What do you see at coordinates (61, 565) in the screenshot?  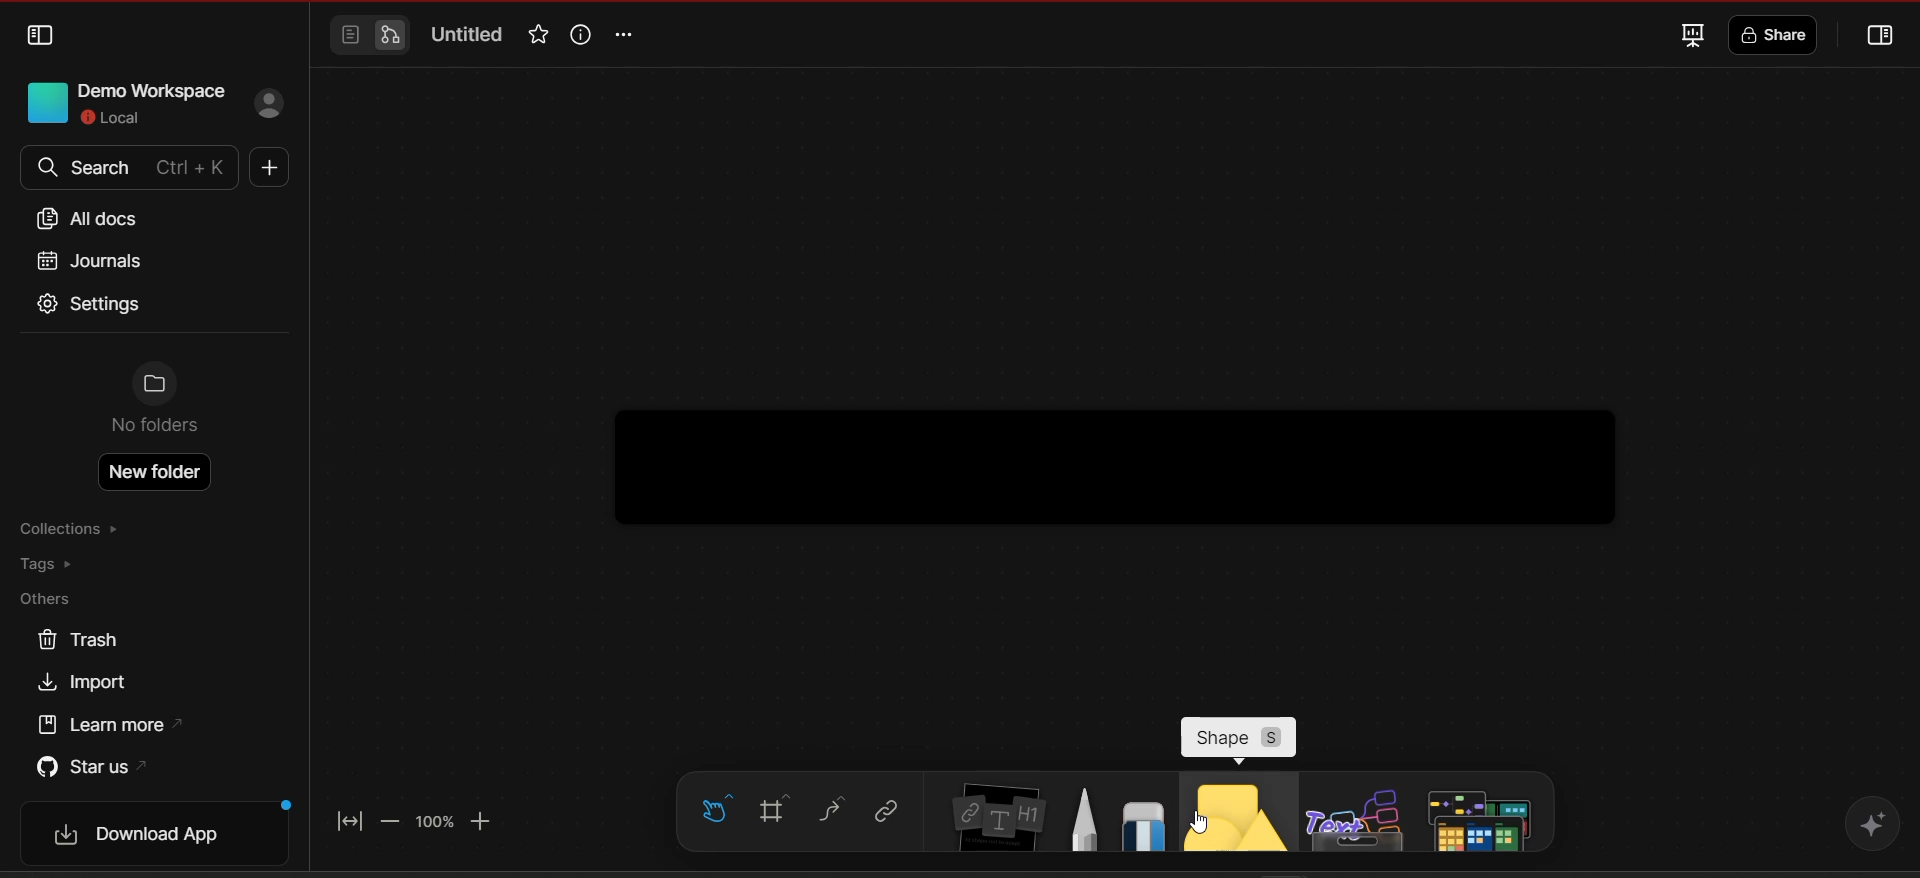 I see `tags` at bounding box center [61, 565].